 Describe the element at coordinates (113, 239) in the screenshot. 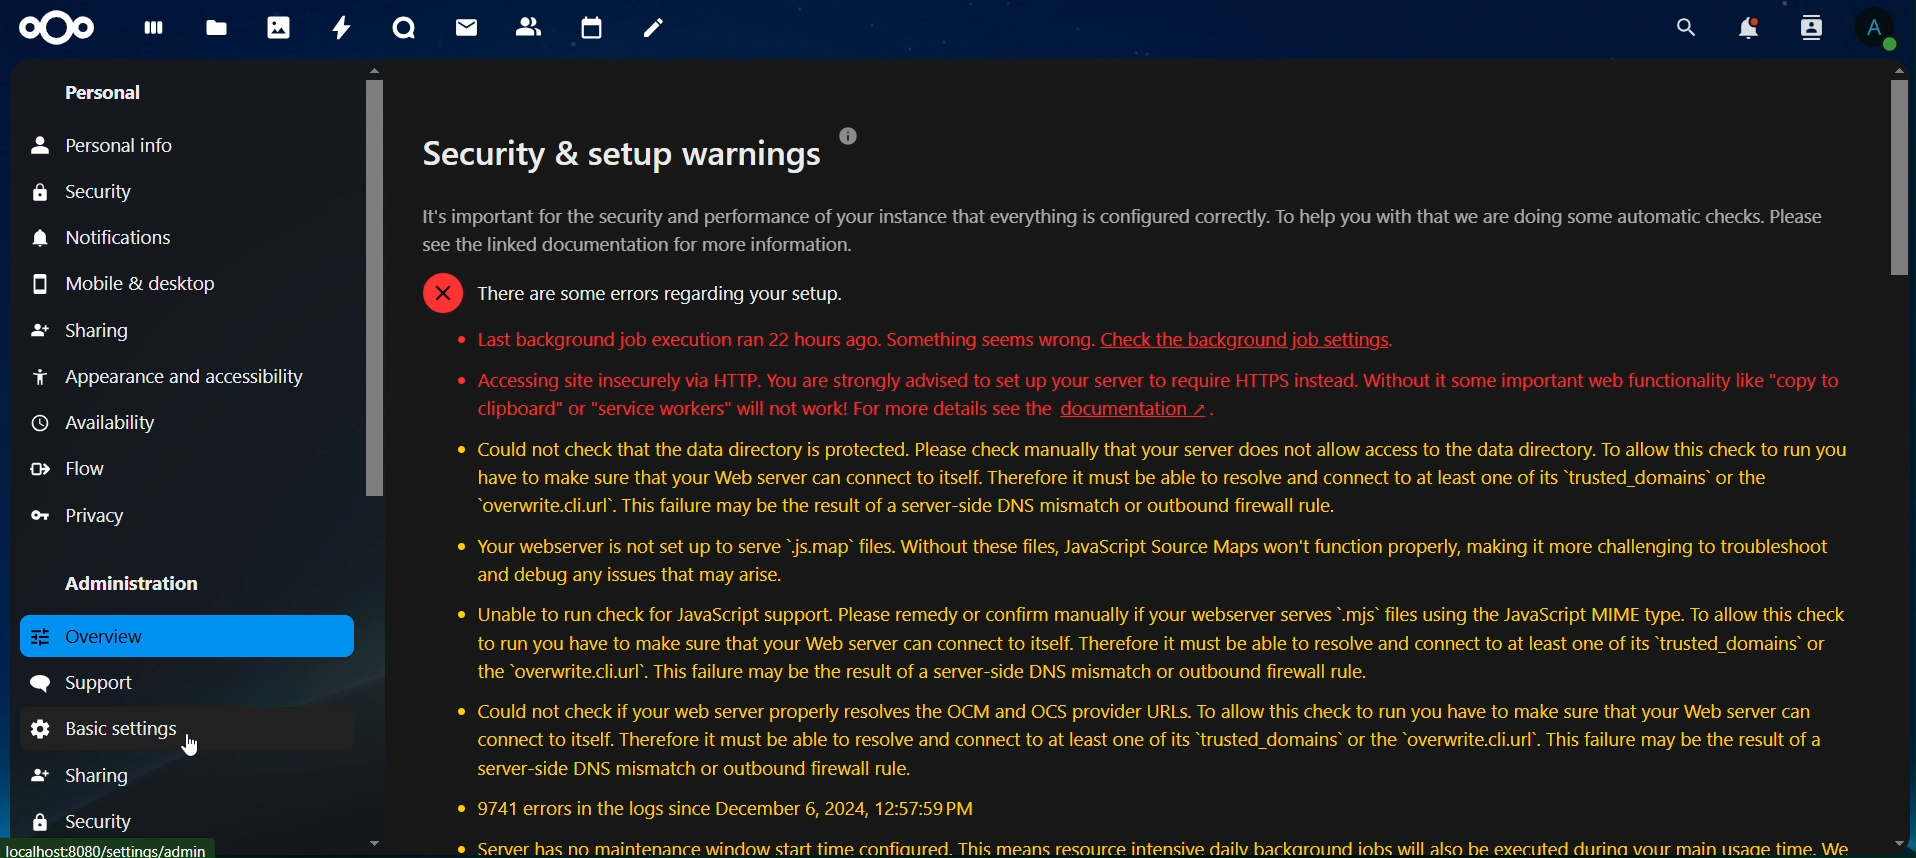

I see `notifications` at that location.